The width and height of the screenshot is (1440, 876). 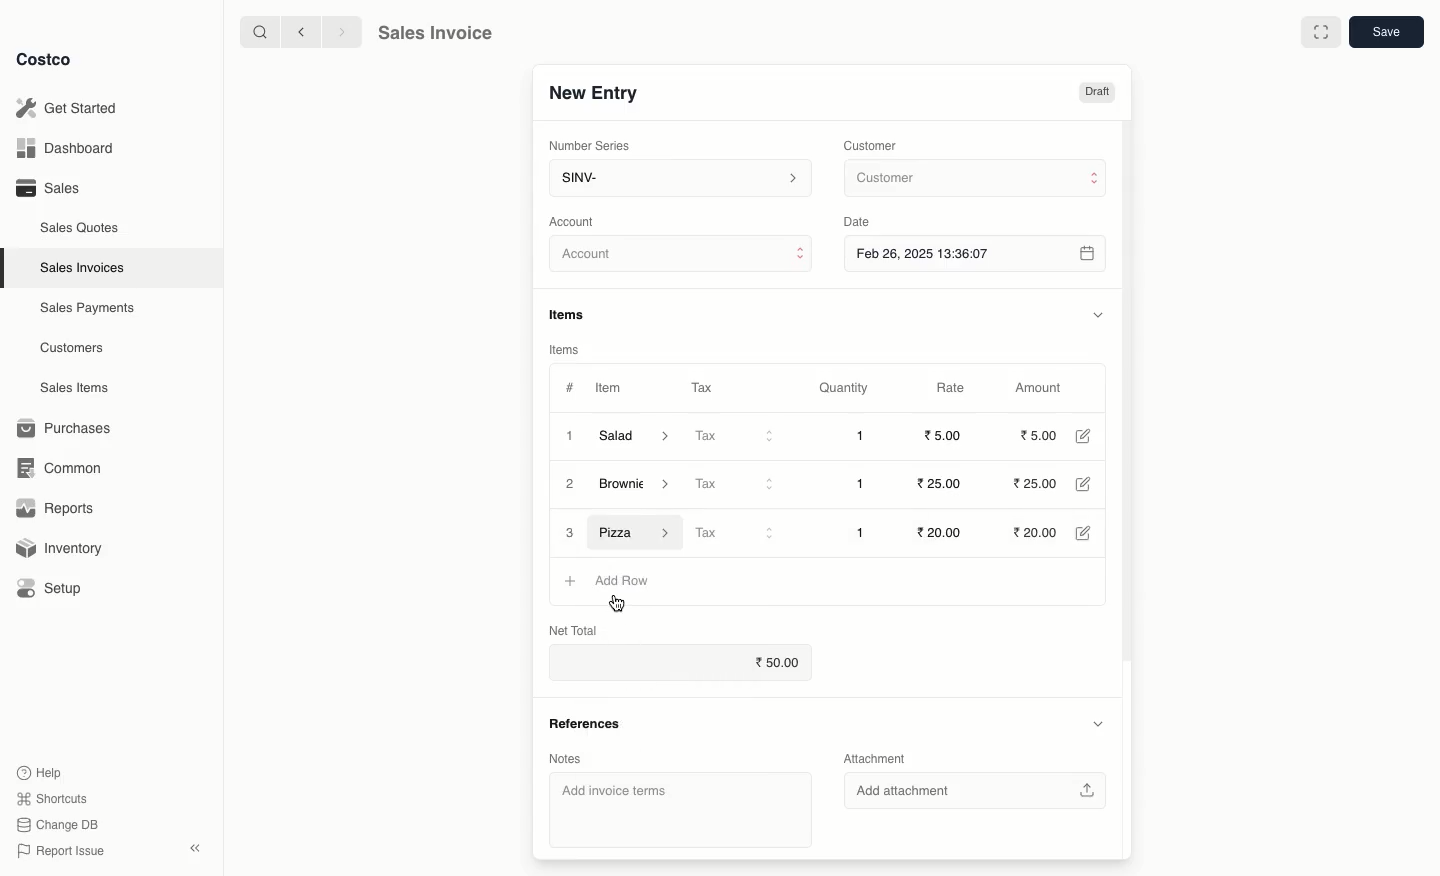 I want to click on Customer, so click(x=873, y=144).